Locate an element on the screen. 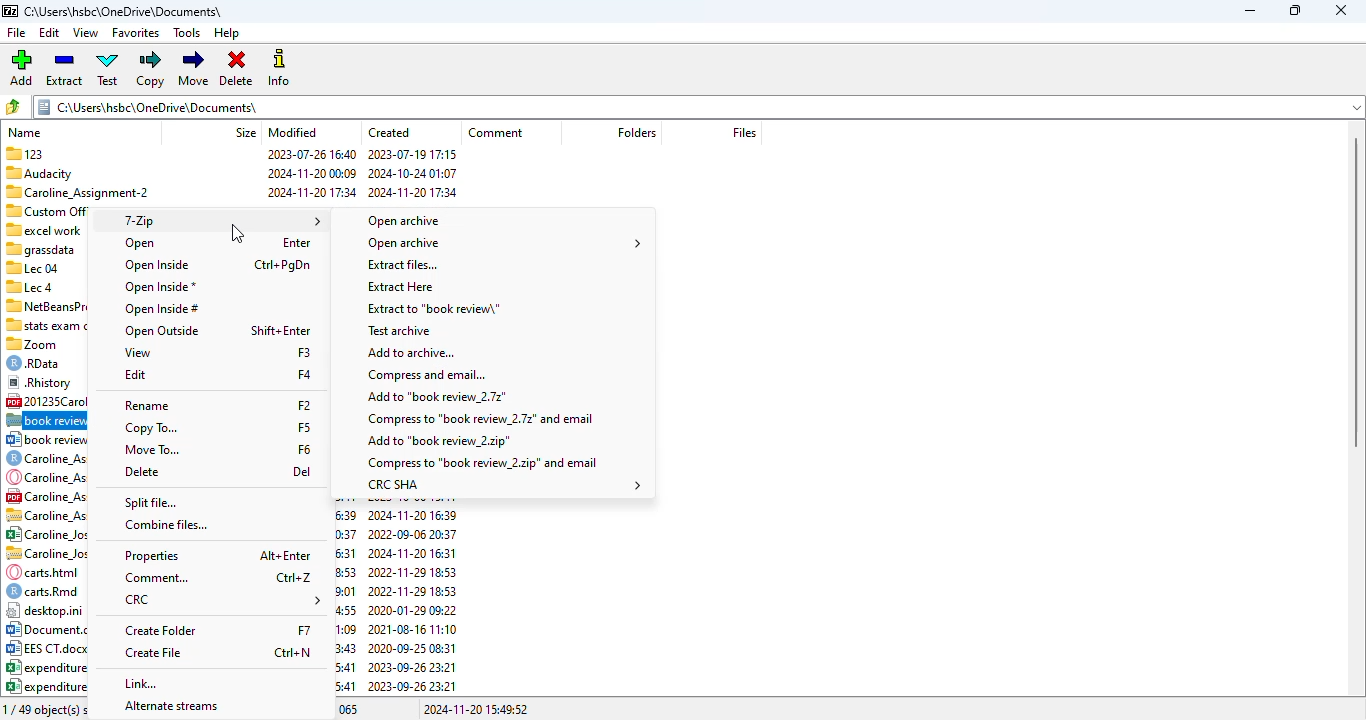  file is located at coordinates (16, 32).